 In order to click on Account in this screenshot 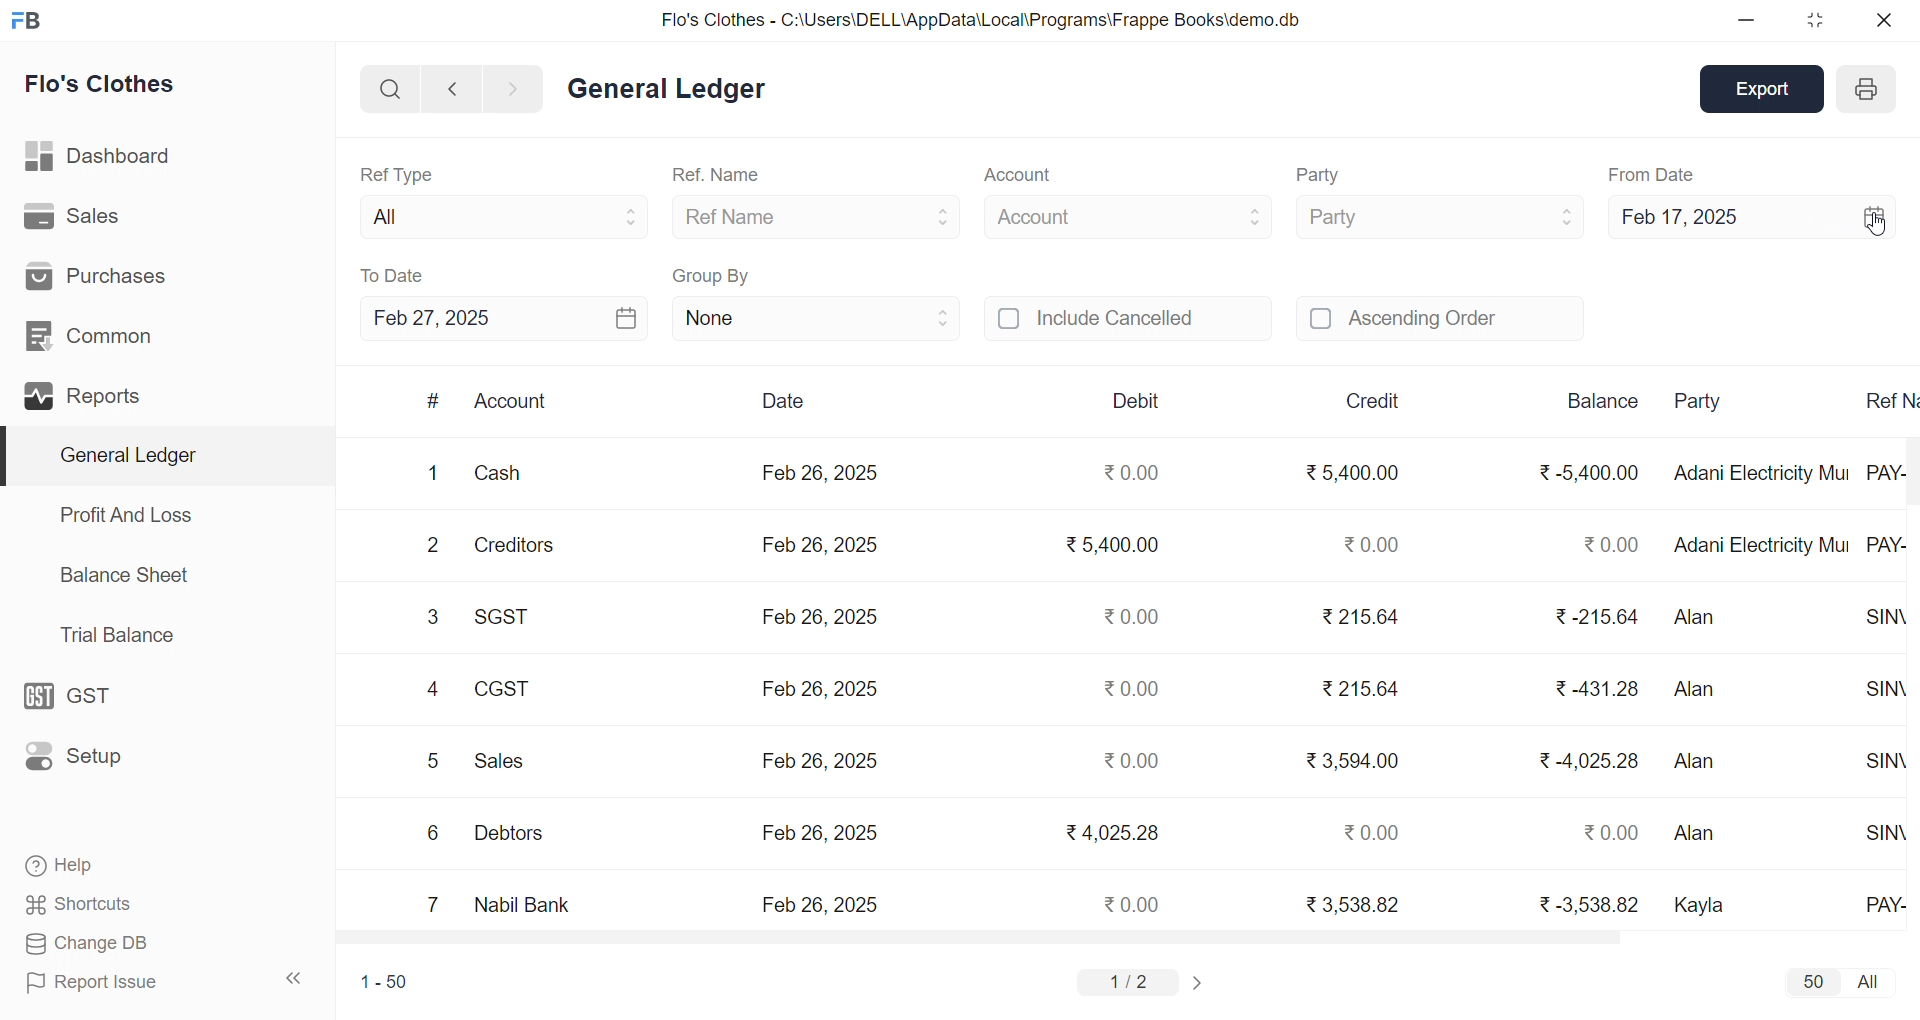, I will do `click(1016, 177)`.